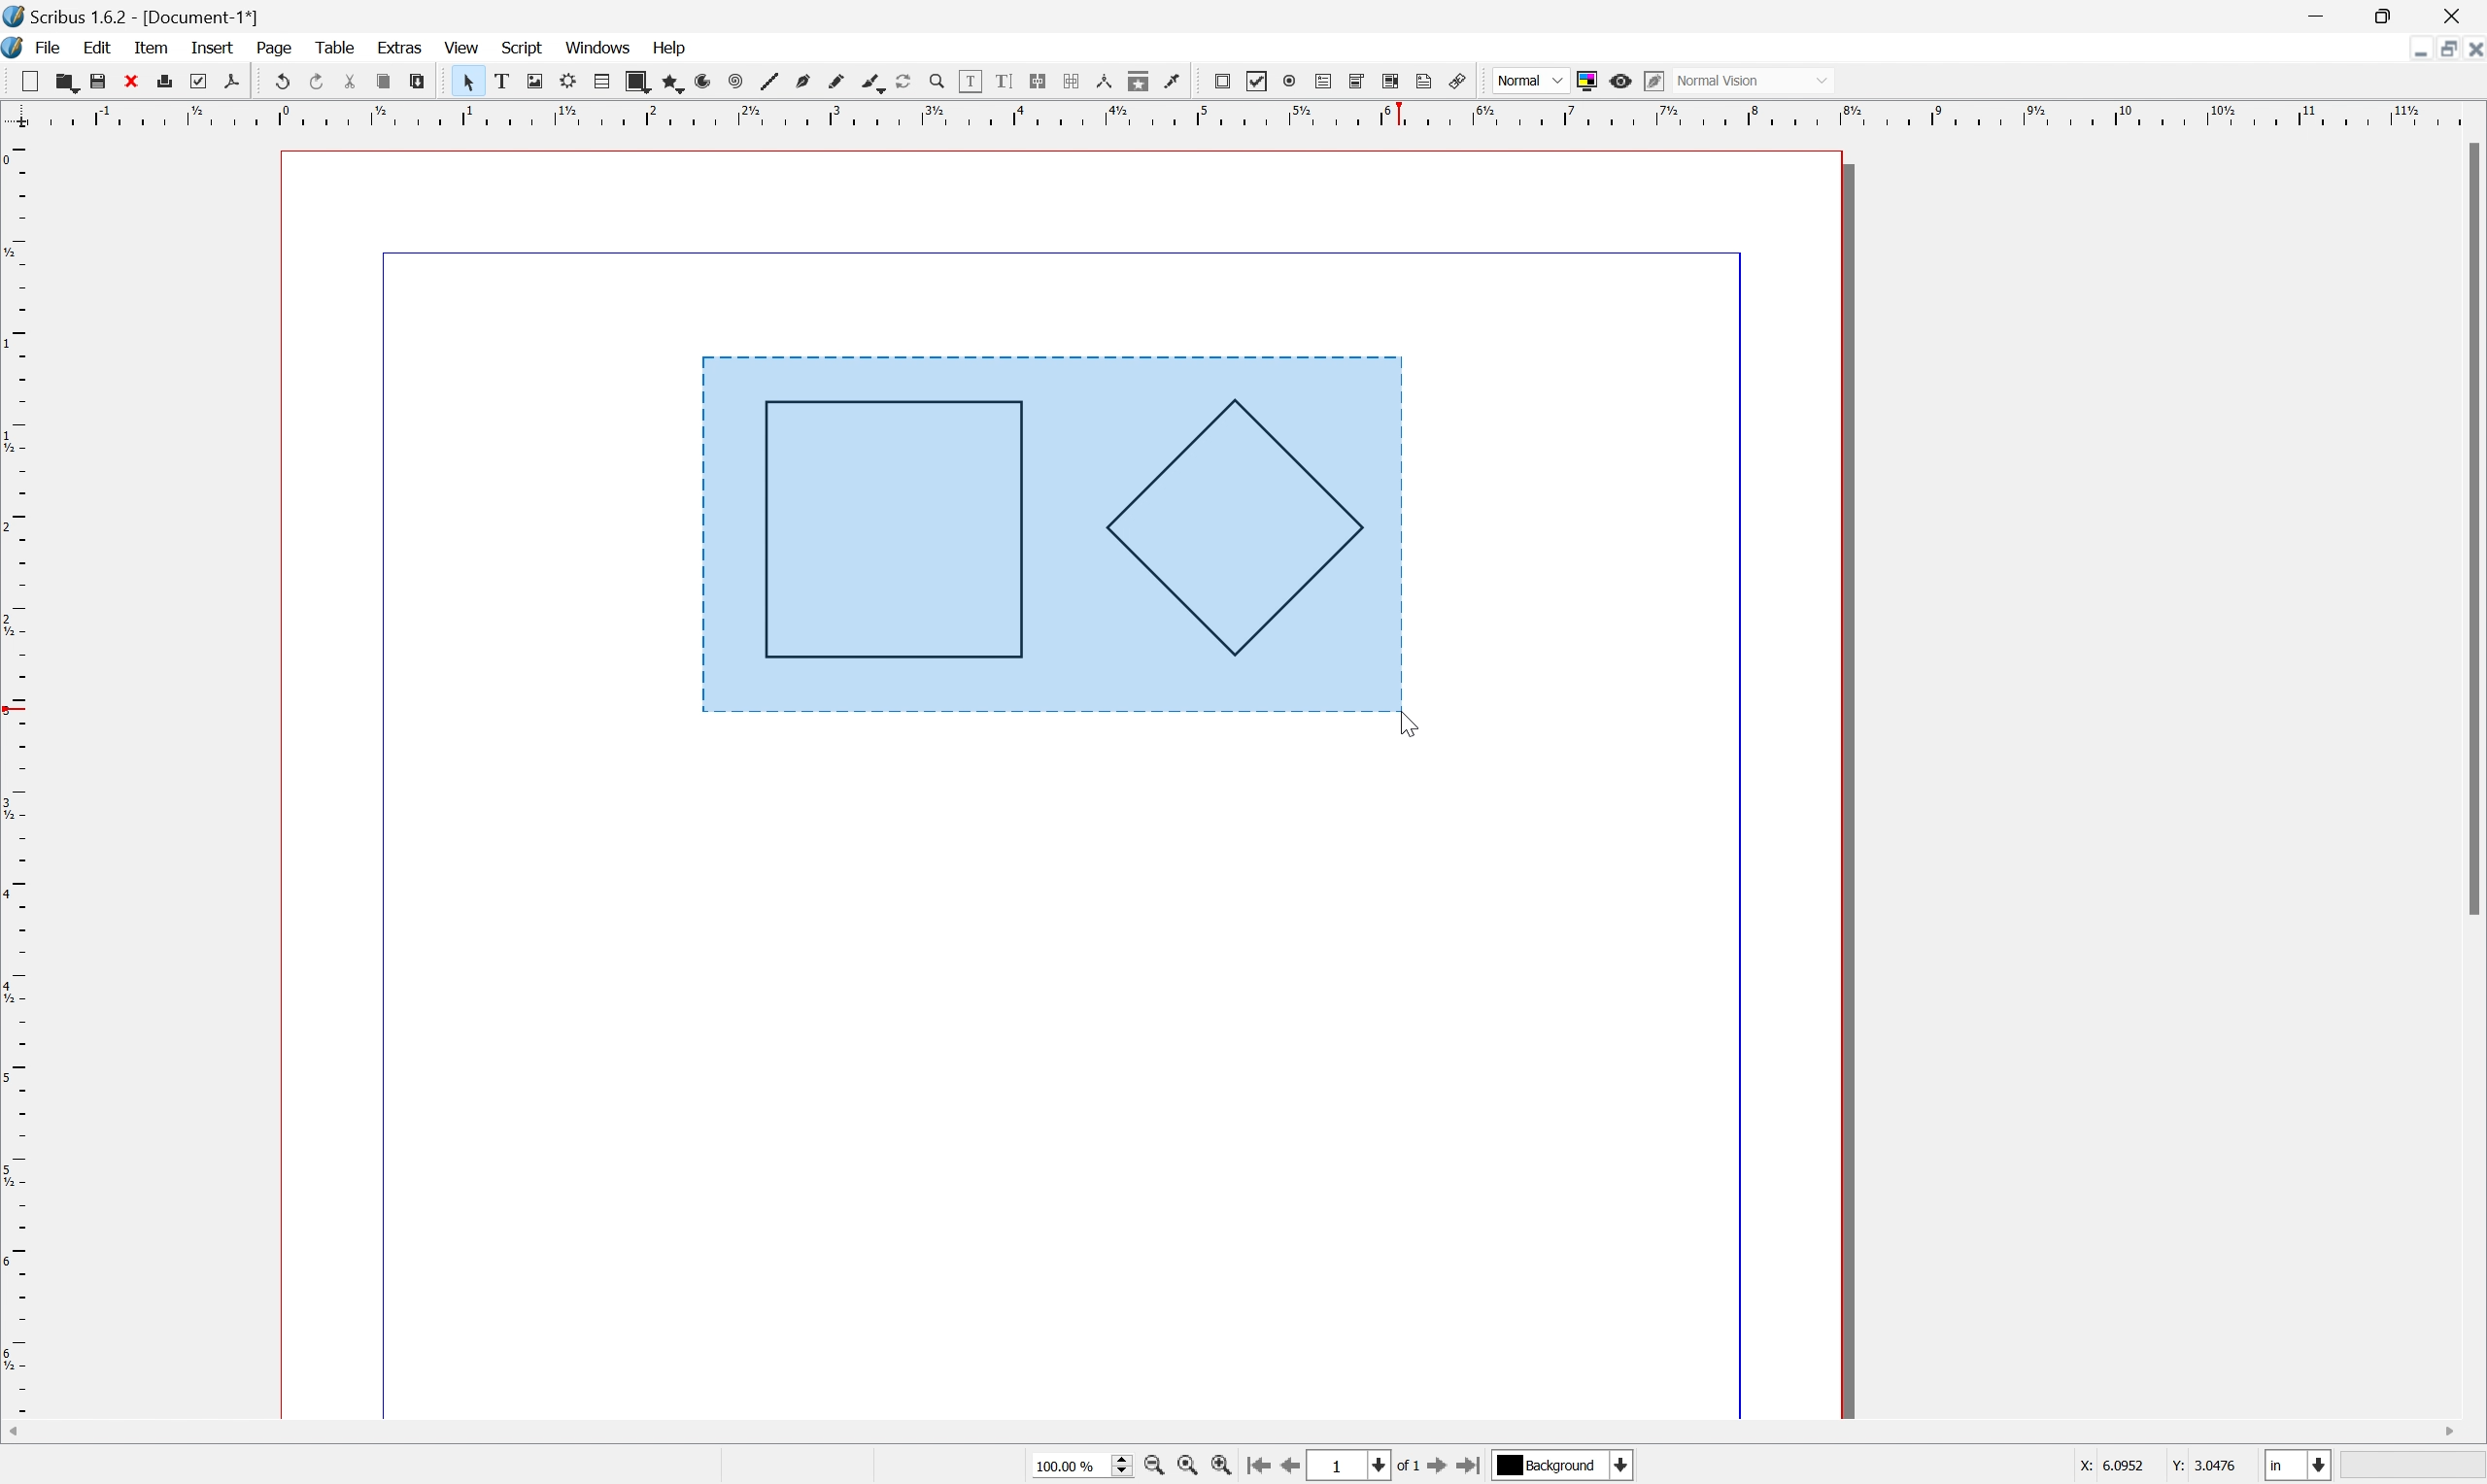 The width and height of the screenshot is (2487, 1484). I want to click on file, so click(51, 46).